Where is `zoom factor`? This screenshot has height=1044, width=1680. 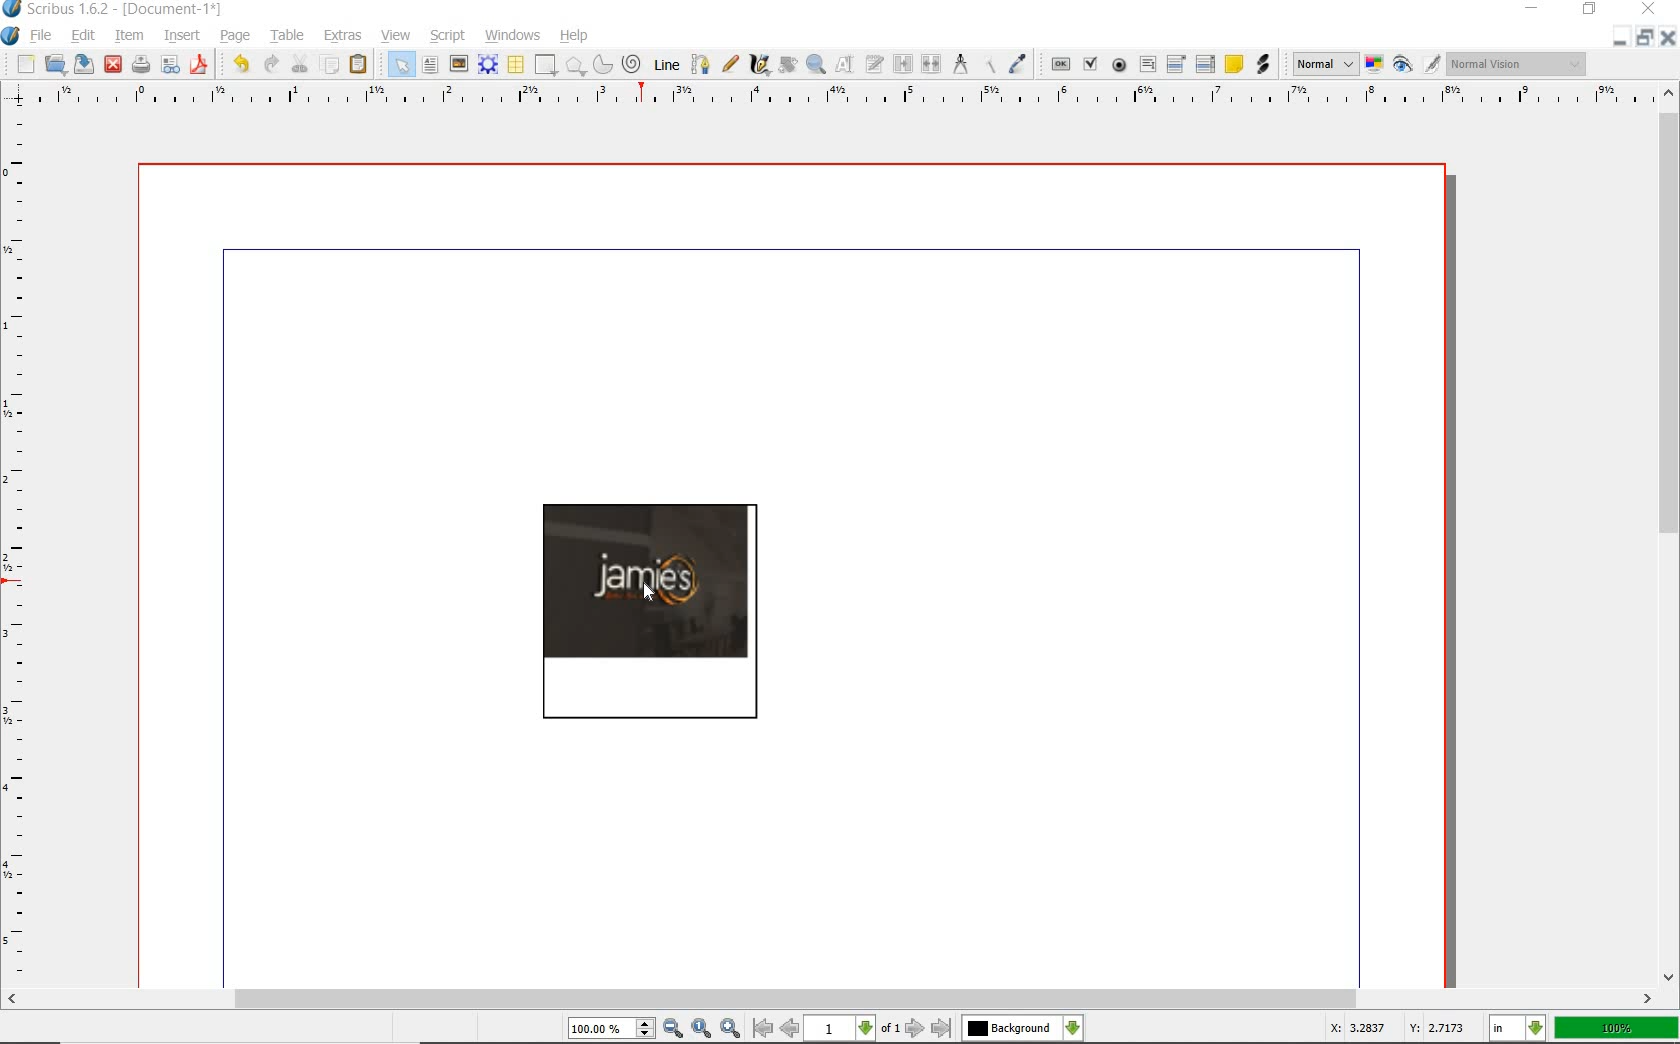
zoom factor is located at coordinates (1617, 1029).